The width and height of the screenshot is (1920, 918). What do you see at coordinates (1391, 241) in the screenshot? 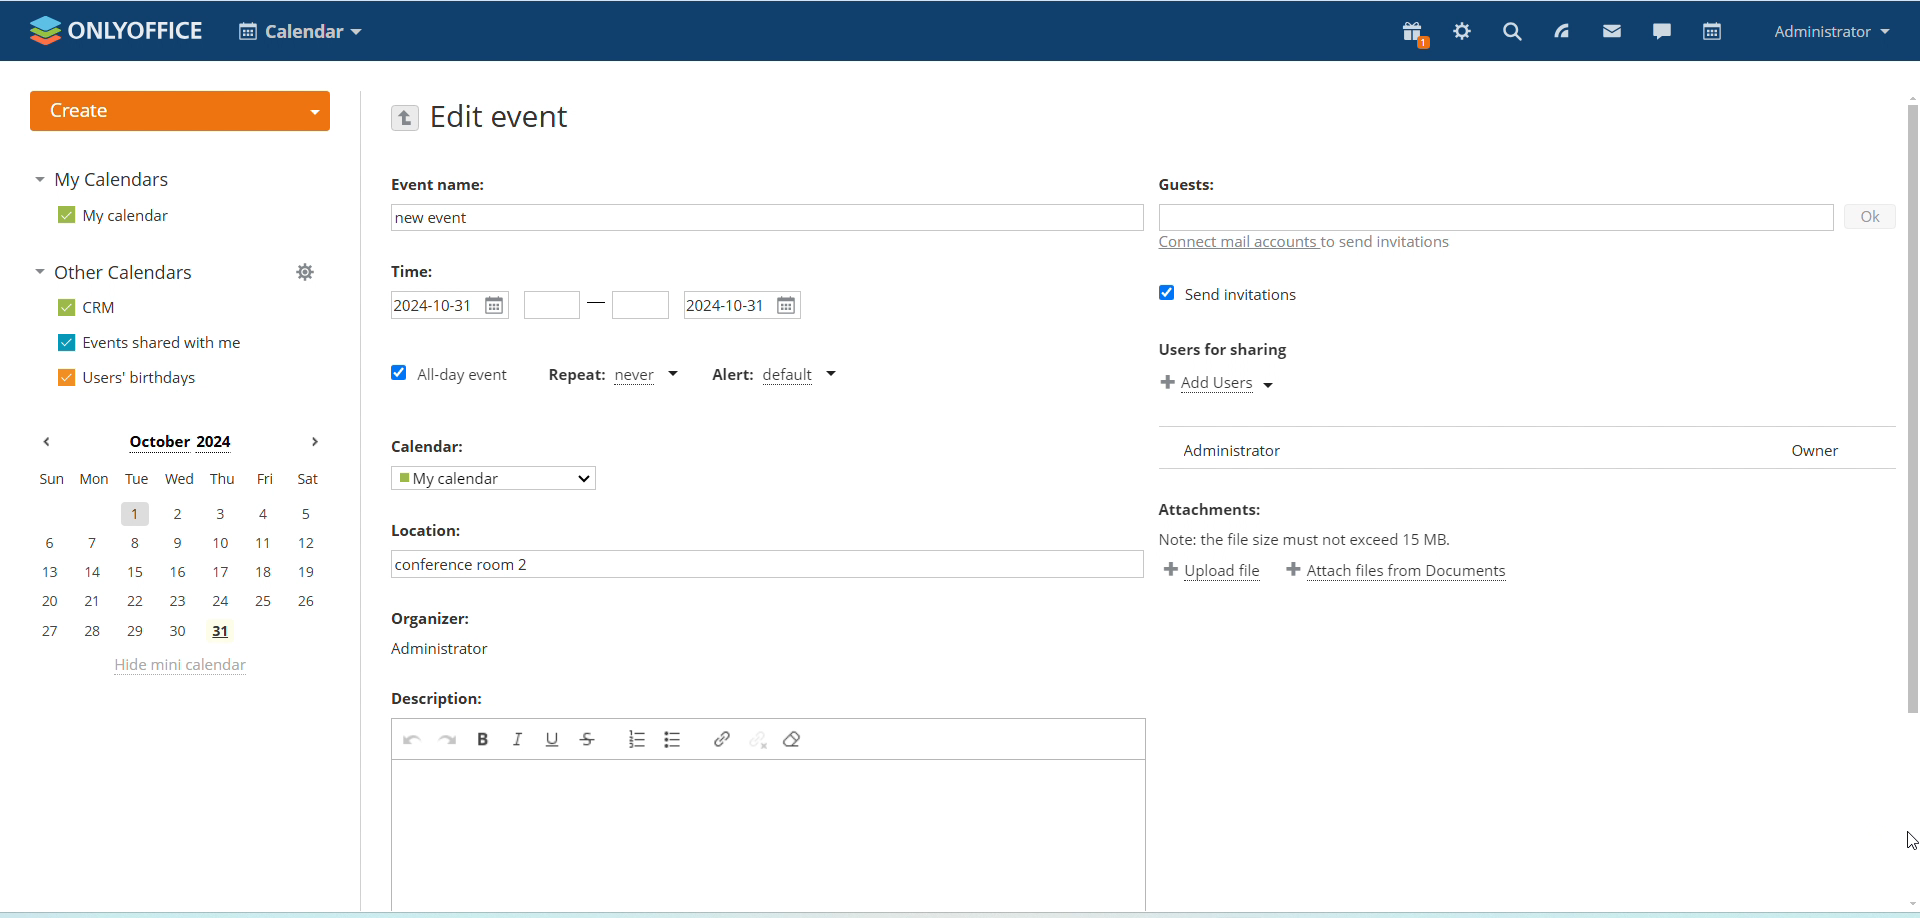
I see `text` at bounding box center [1391, 241].